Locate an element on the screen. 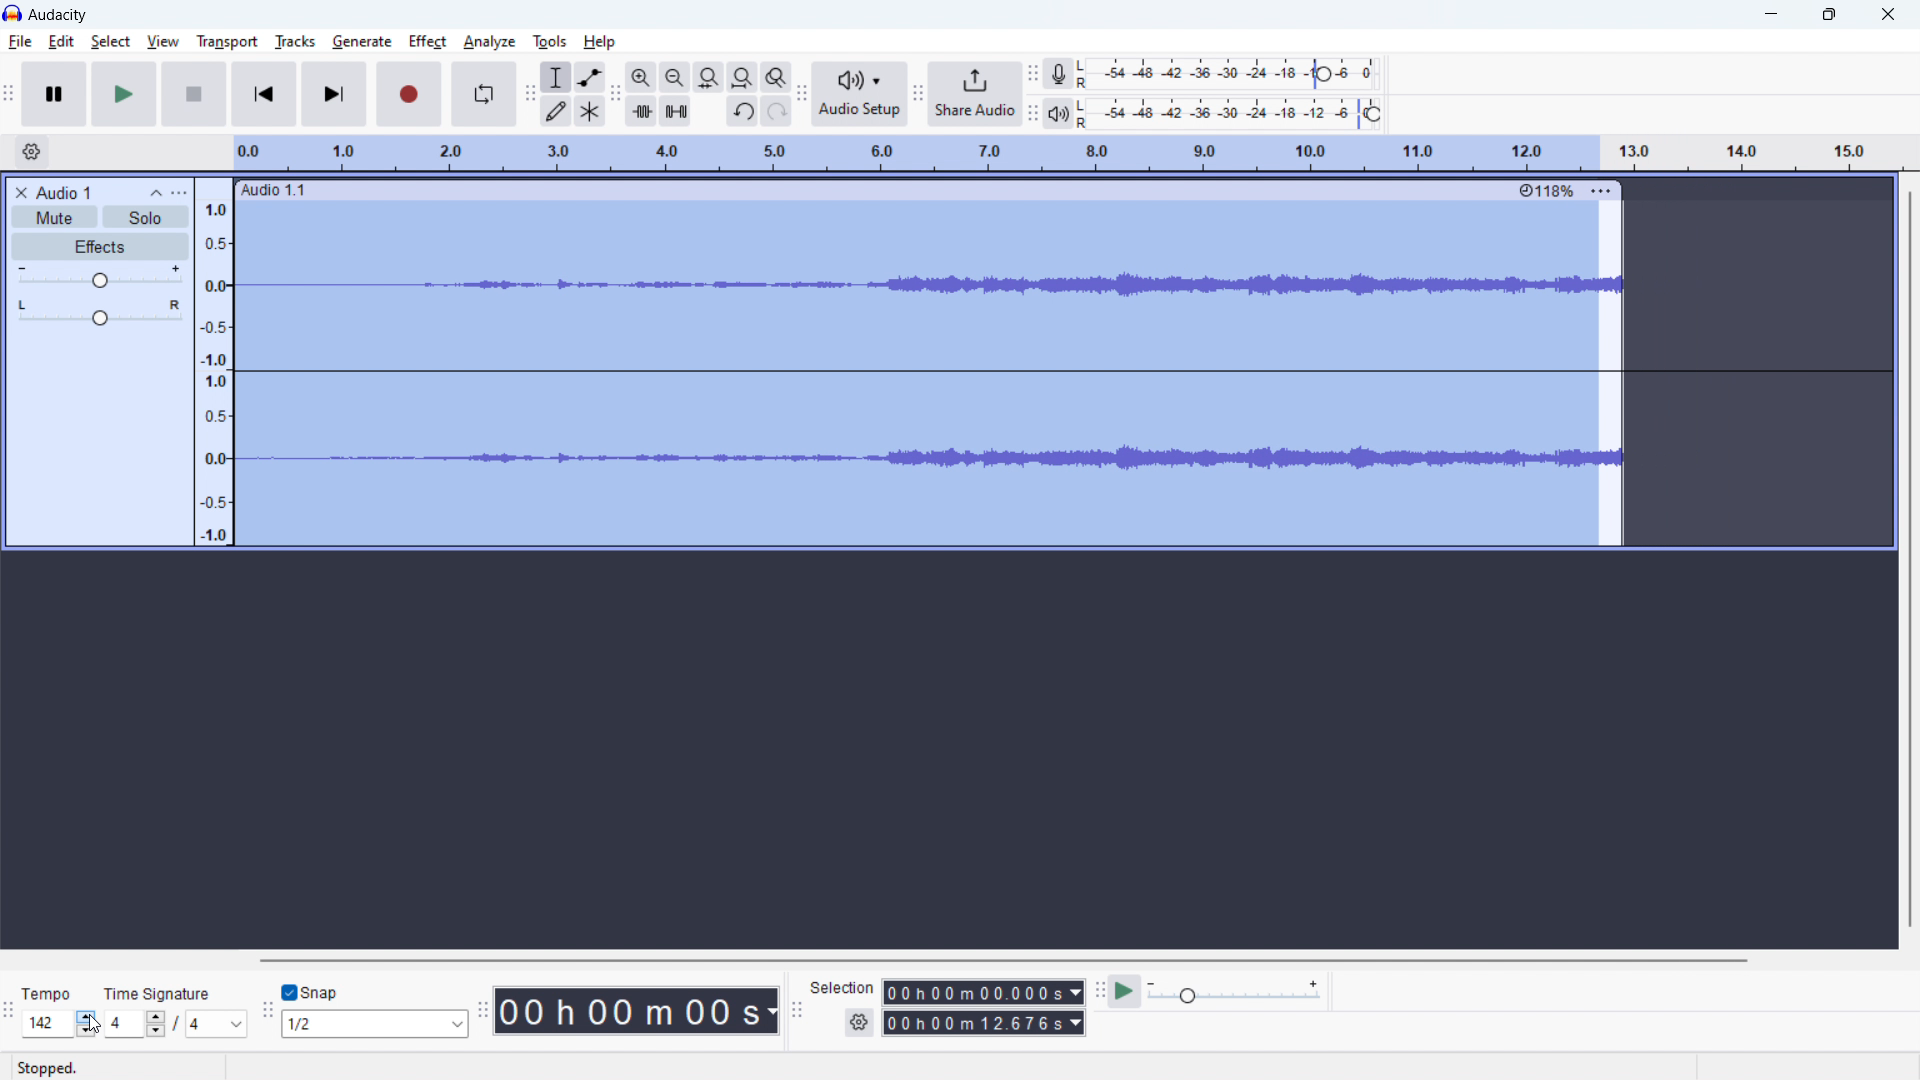 This screenshot has height=1080, width=1920. mute is located at coordinates (56, 217).